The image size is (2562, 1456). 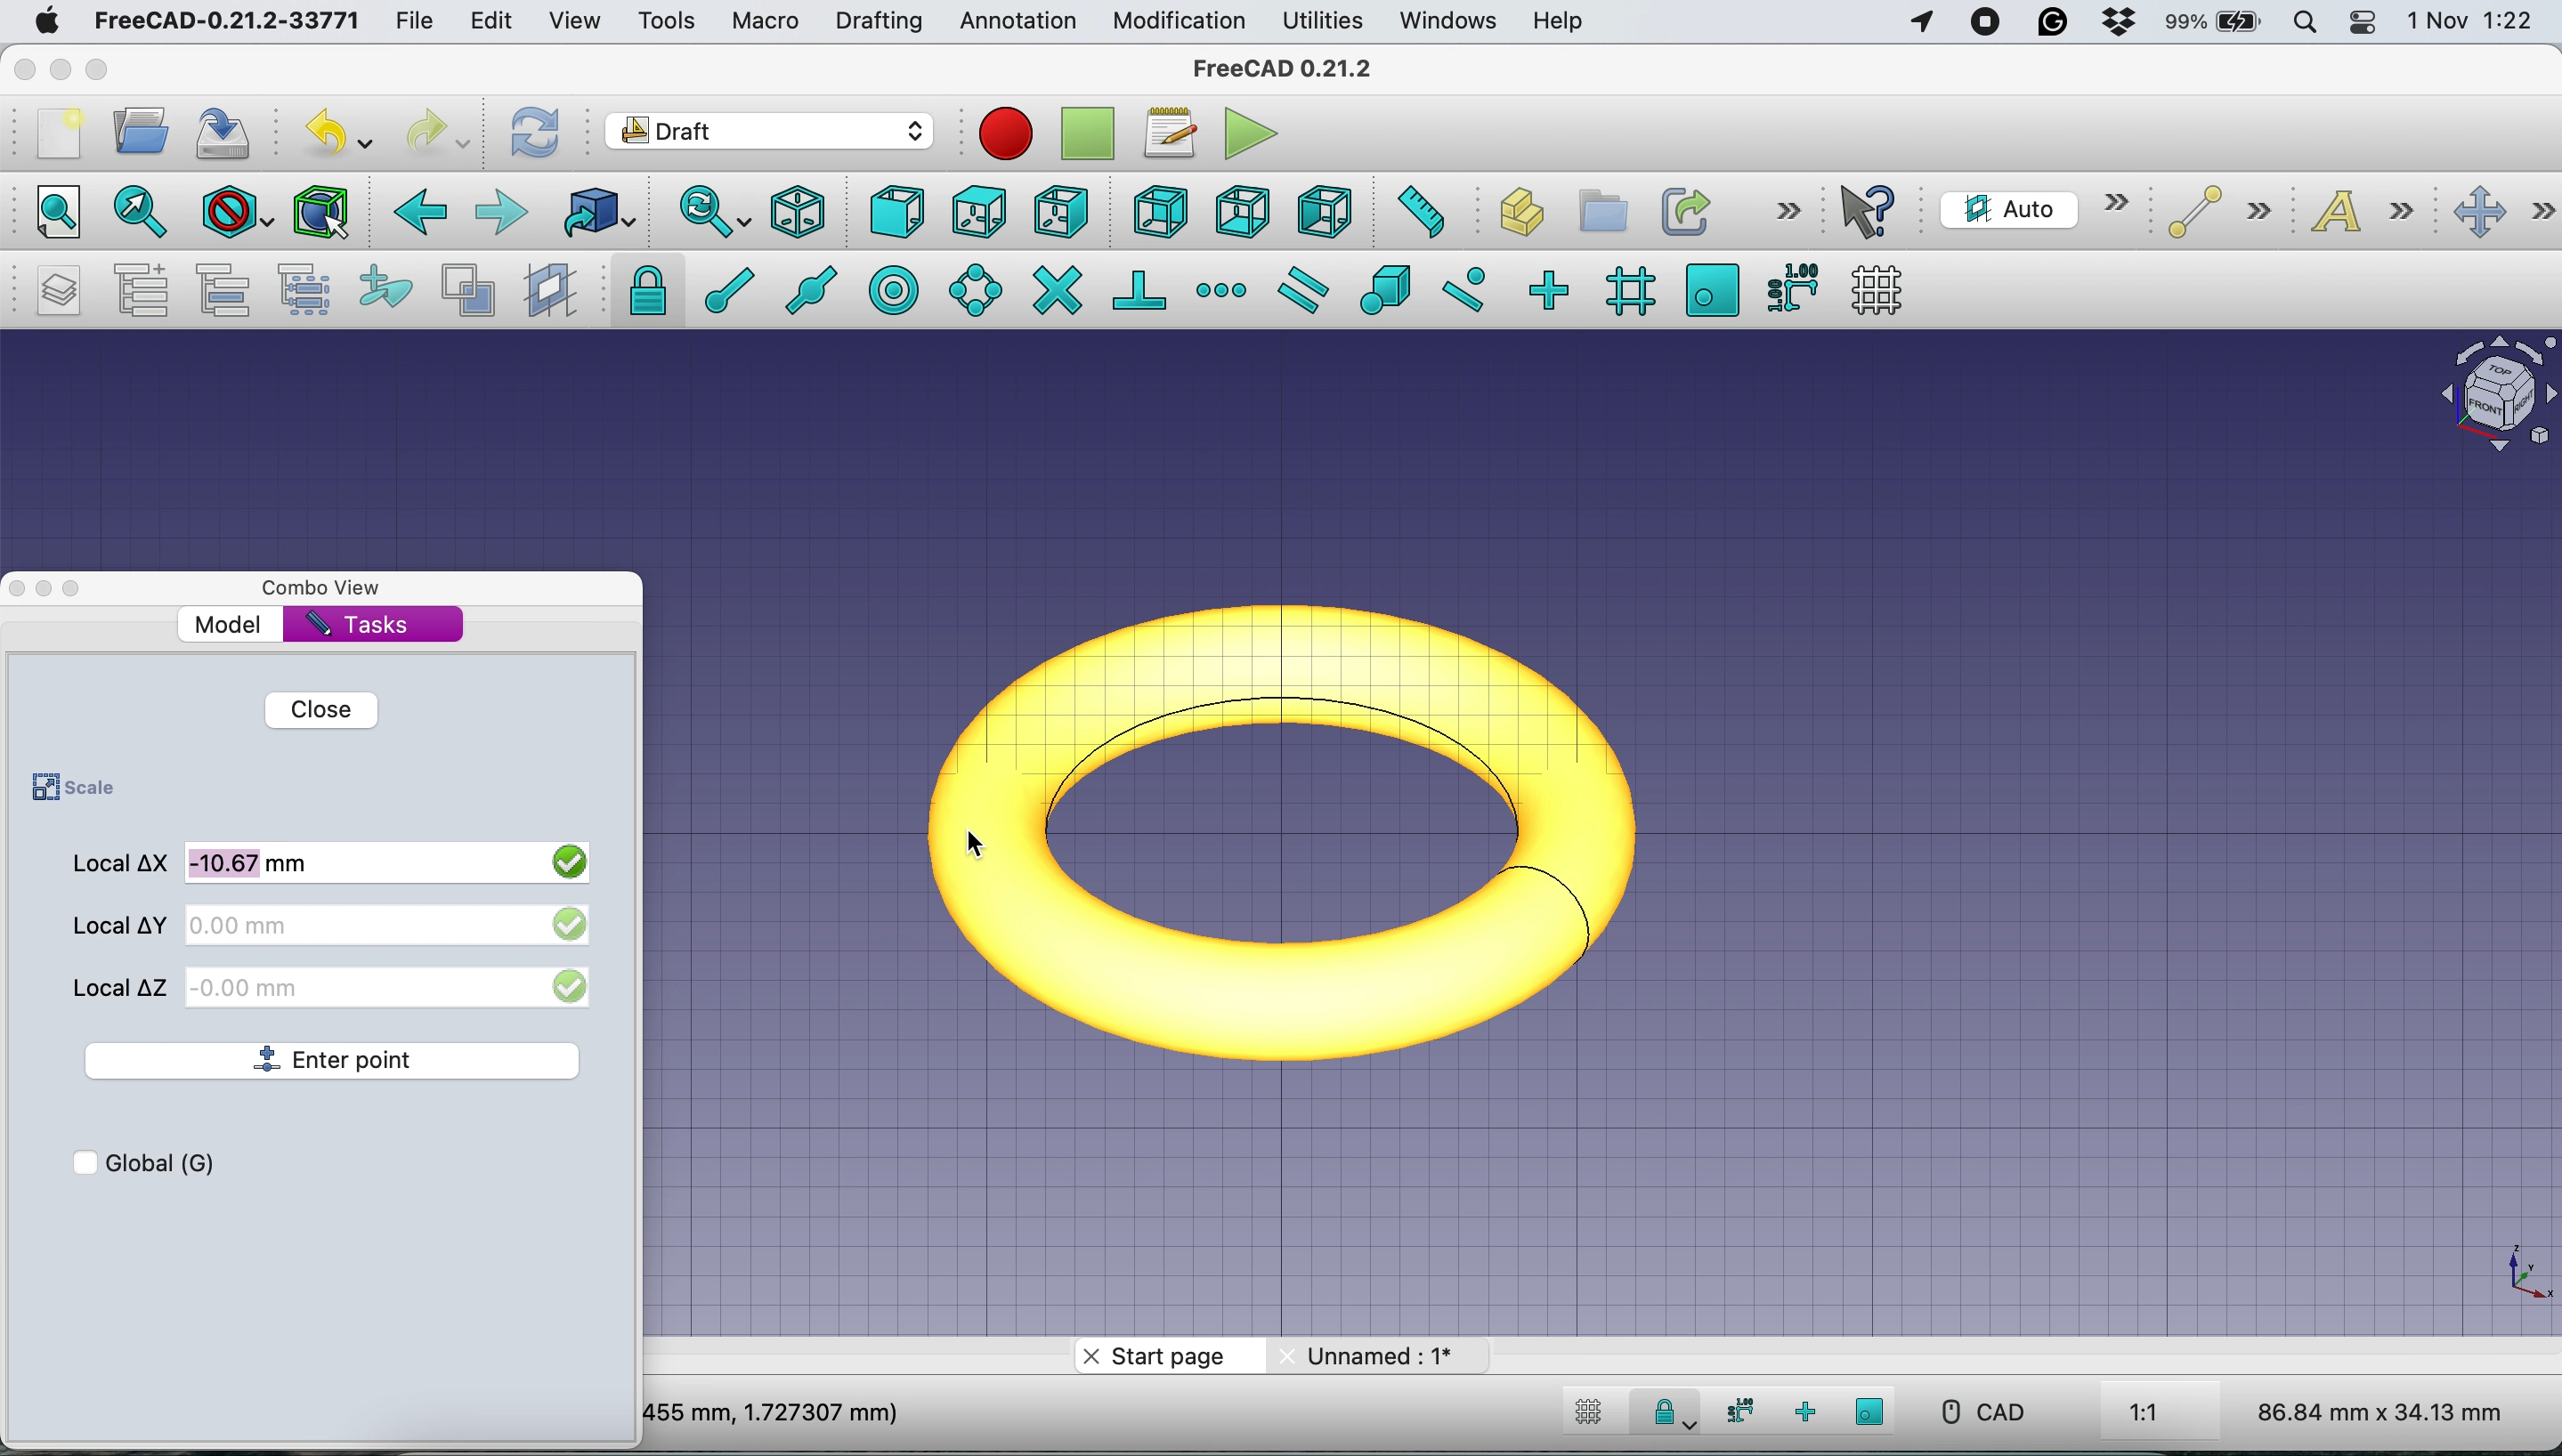 I want to click on text, so click(x=2366, y=215).